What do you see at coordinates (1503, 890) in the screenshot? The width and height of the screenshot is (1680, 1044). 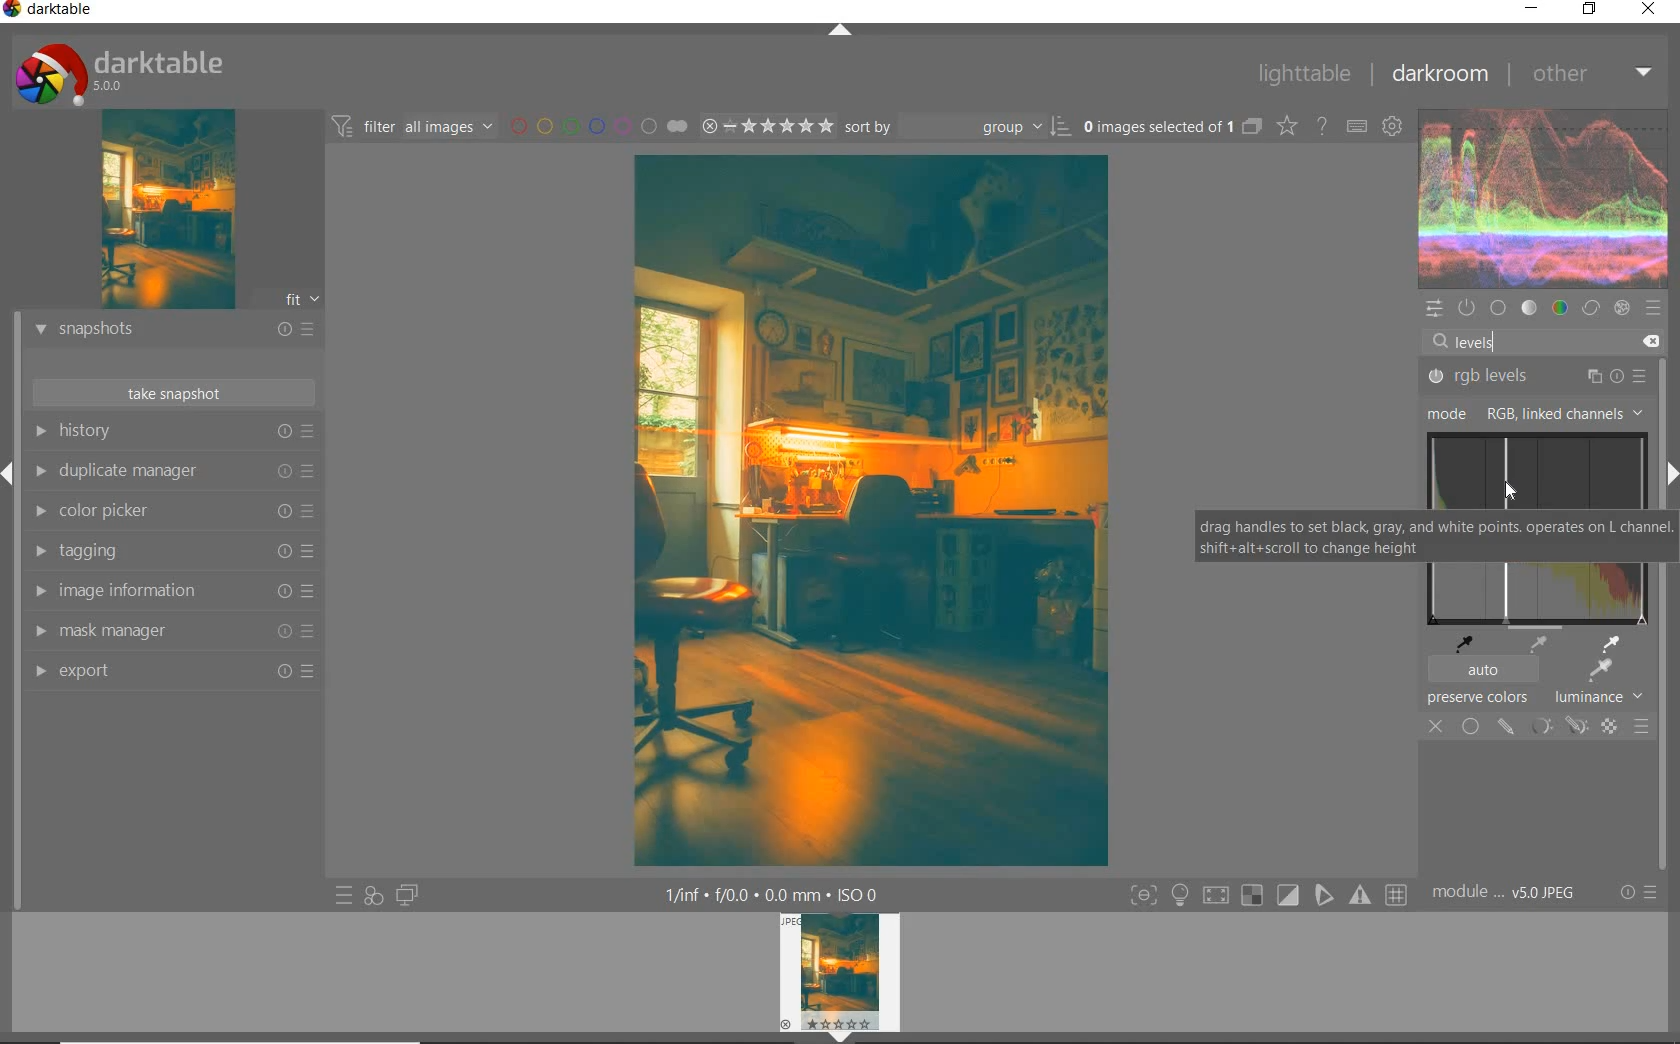 I see `module` at bounding box center [1503, 890].